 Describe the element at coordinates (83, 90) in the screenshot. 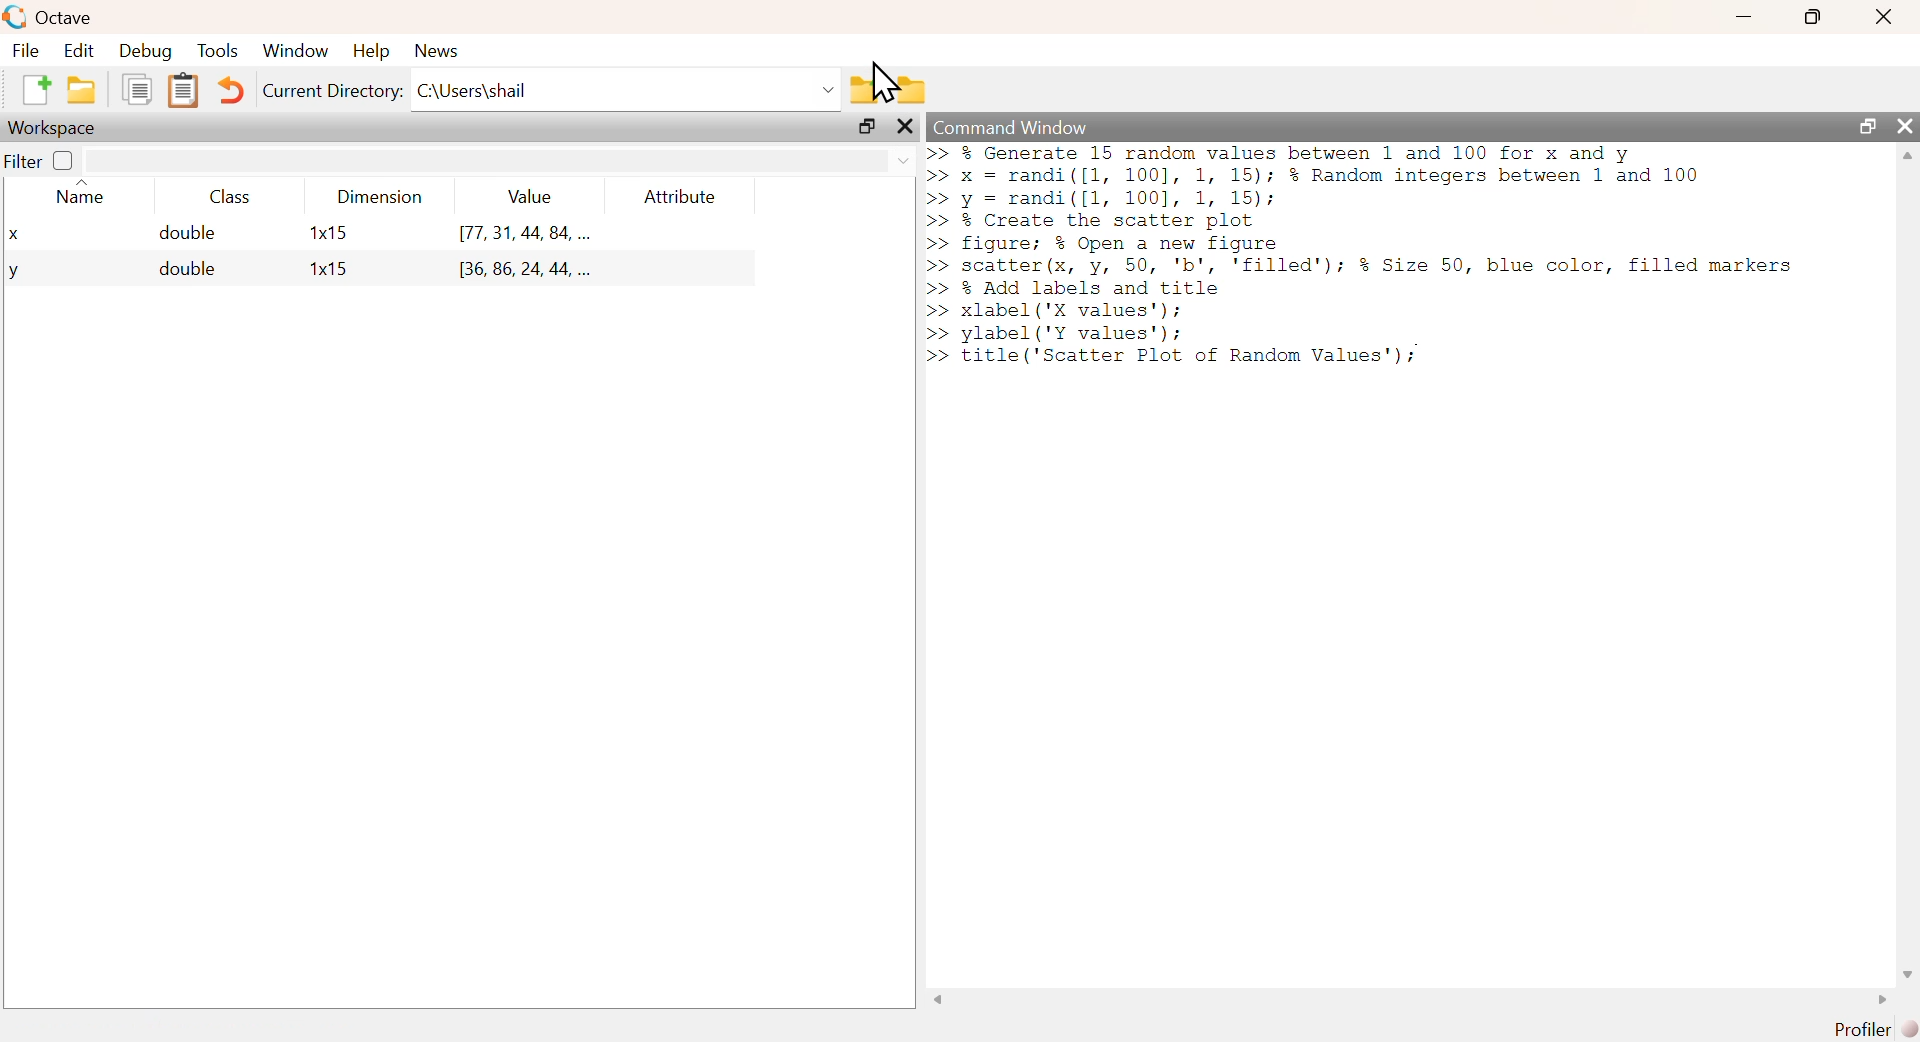

I see `New folder` at that location.